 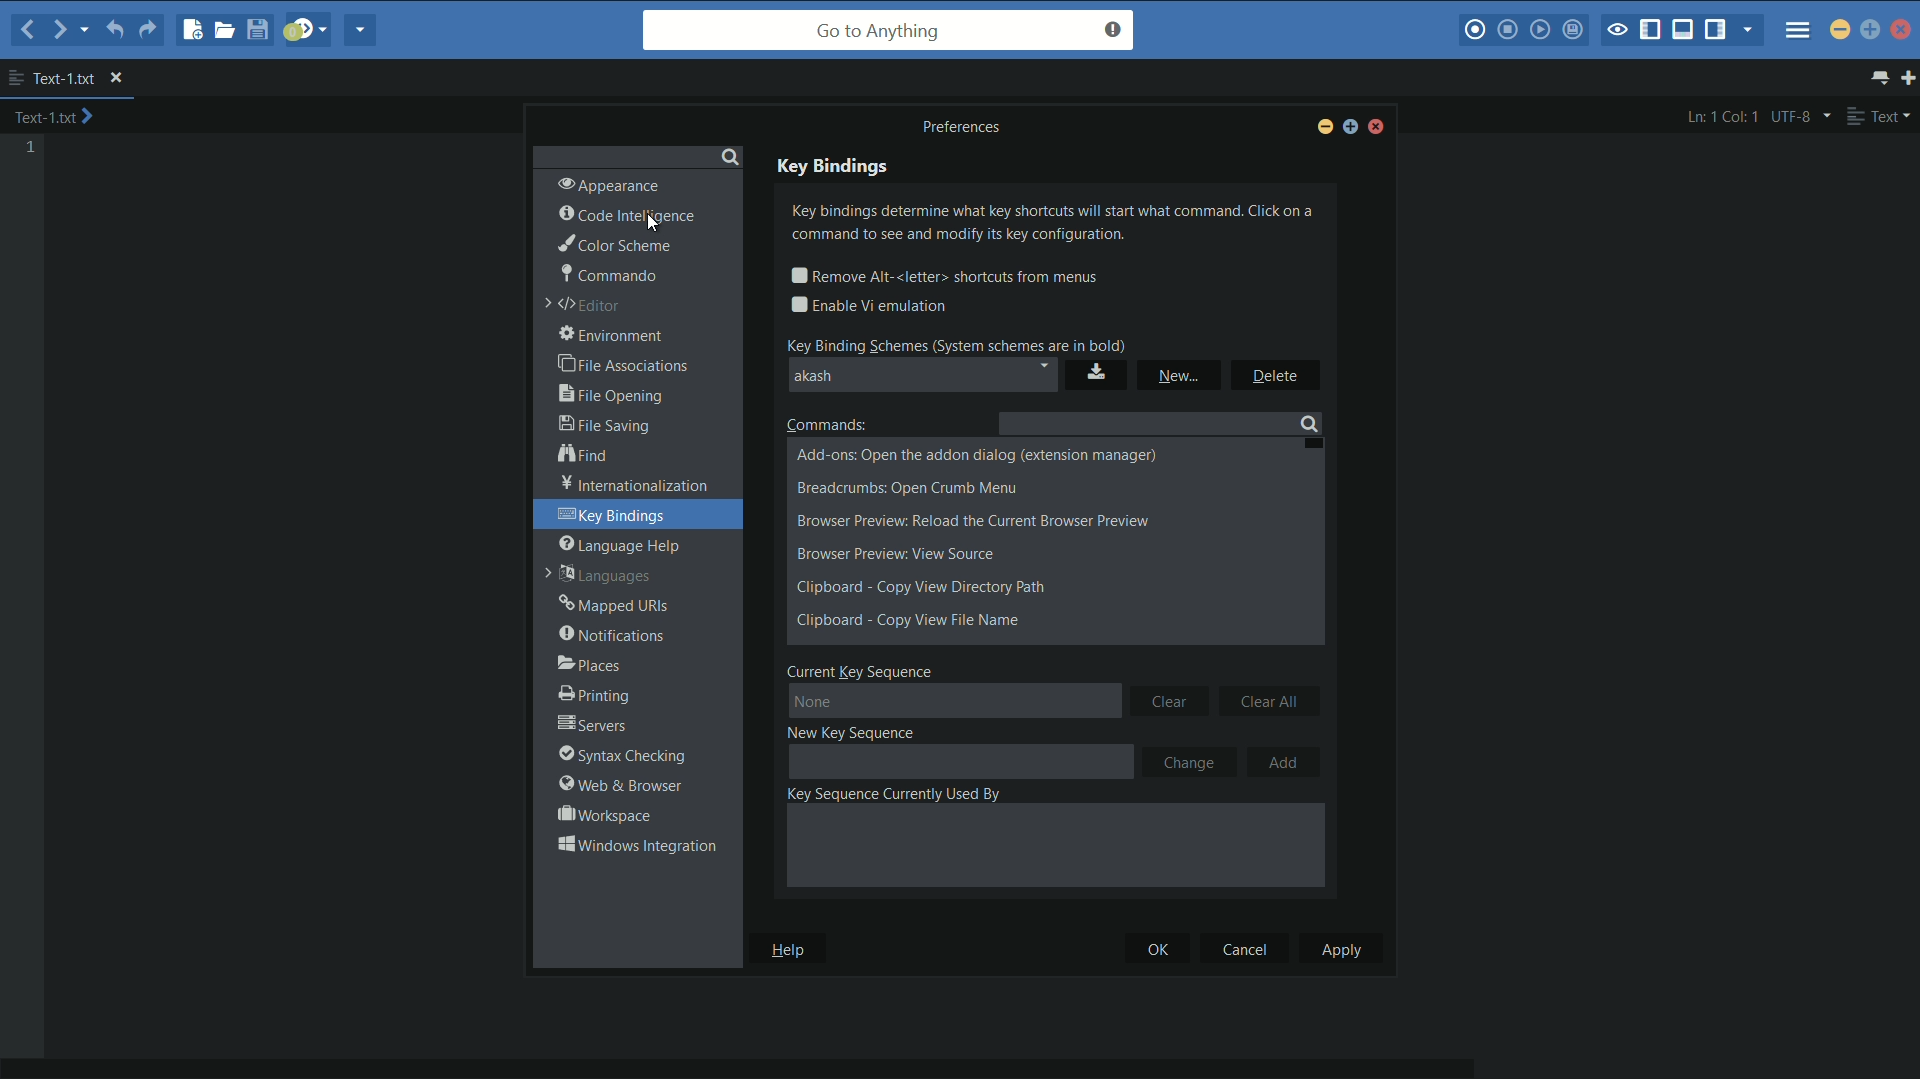 I want to click on save, so click(x=1097, y=374).